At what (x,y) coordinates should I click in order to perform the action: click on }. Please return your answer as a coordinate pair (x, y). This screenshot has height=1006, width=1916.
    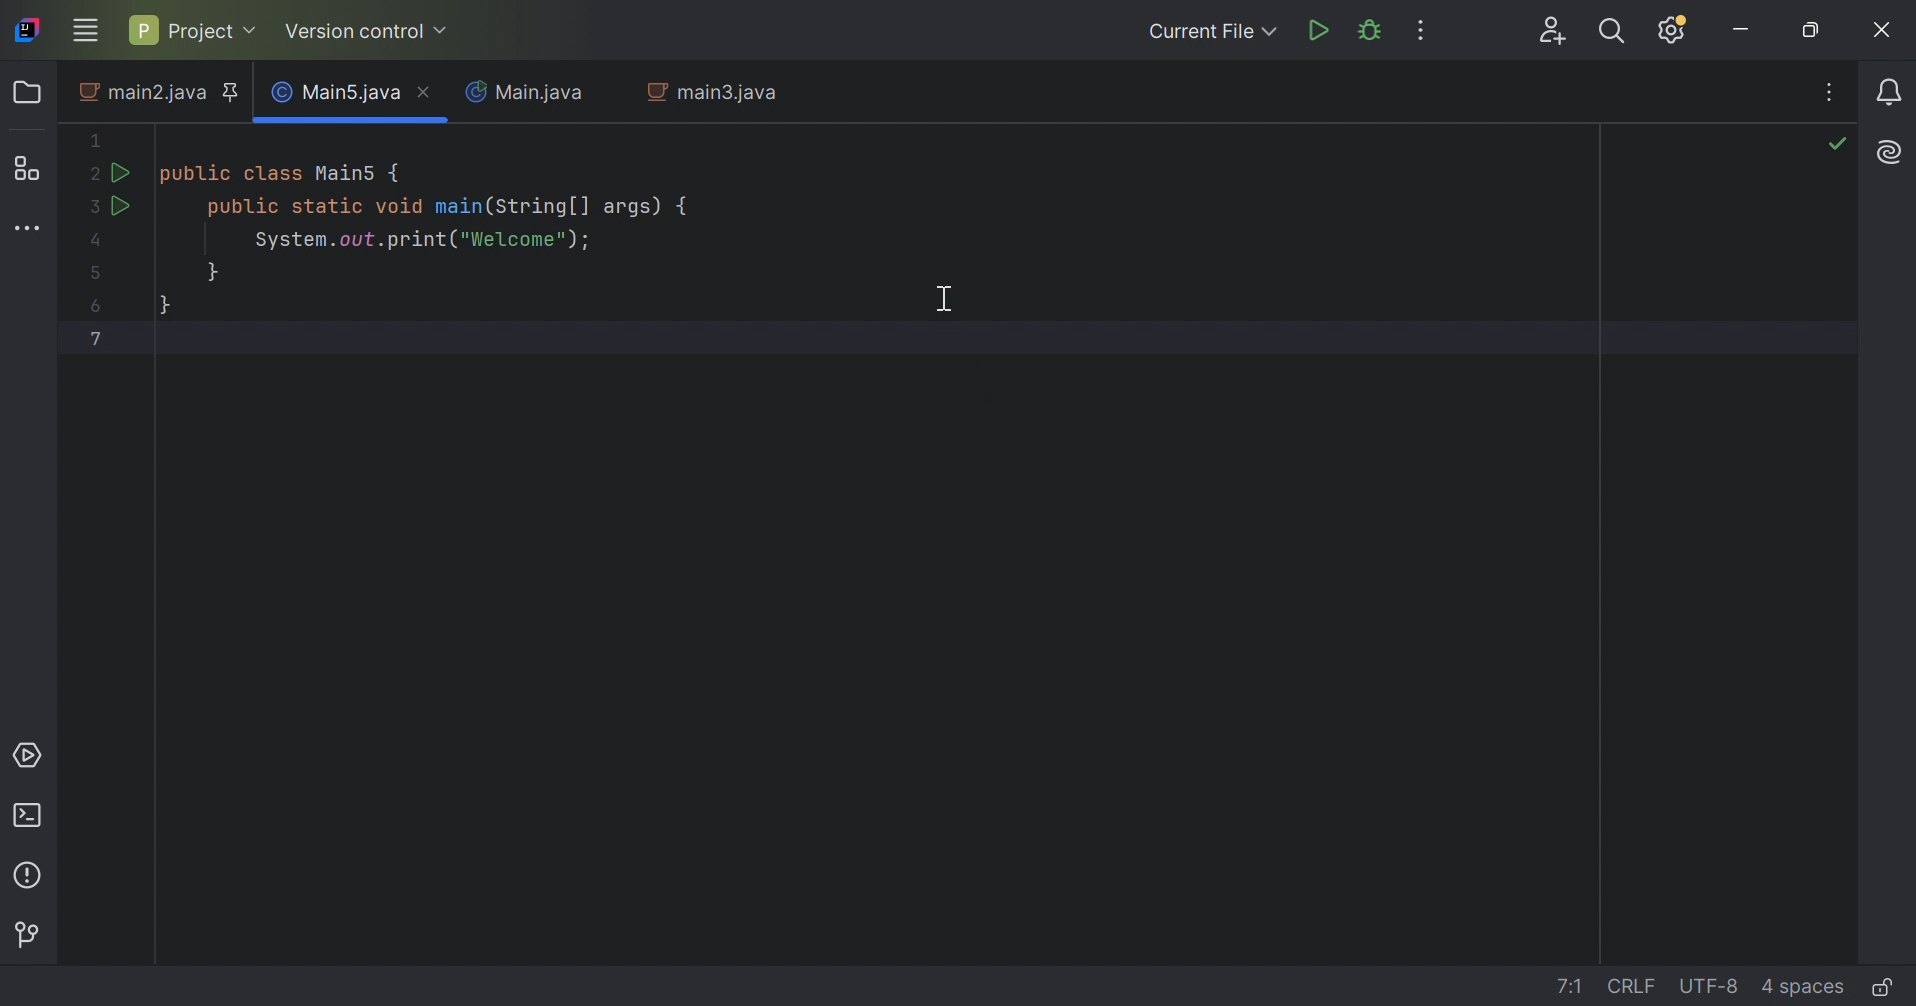
    Looking at the image, I should click on (220, 271).